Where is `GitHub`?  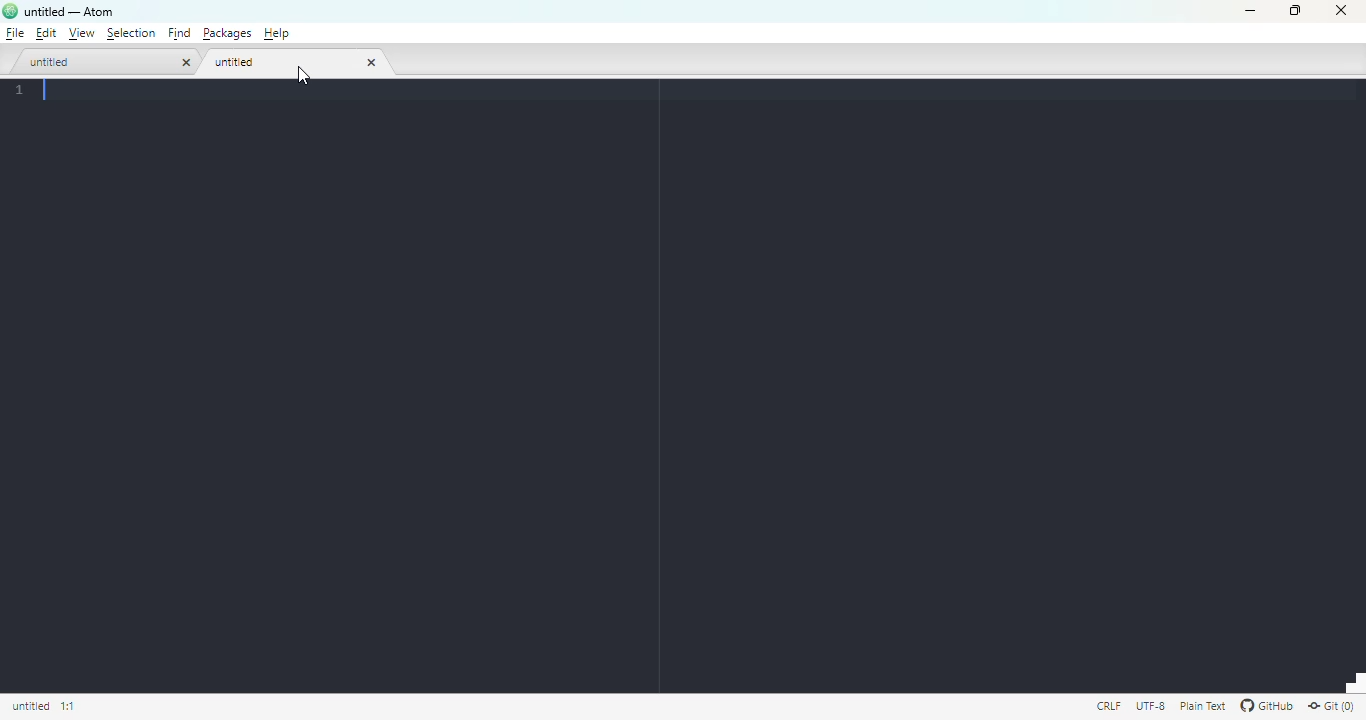
GitHub is located at coordinates (1267, 705).